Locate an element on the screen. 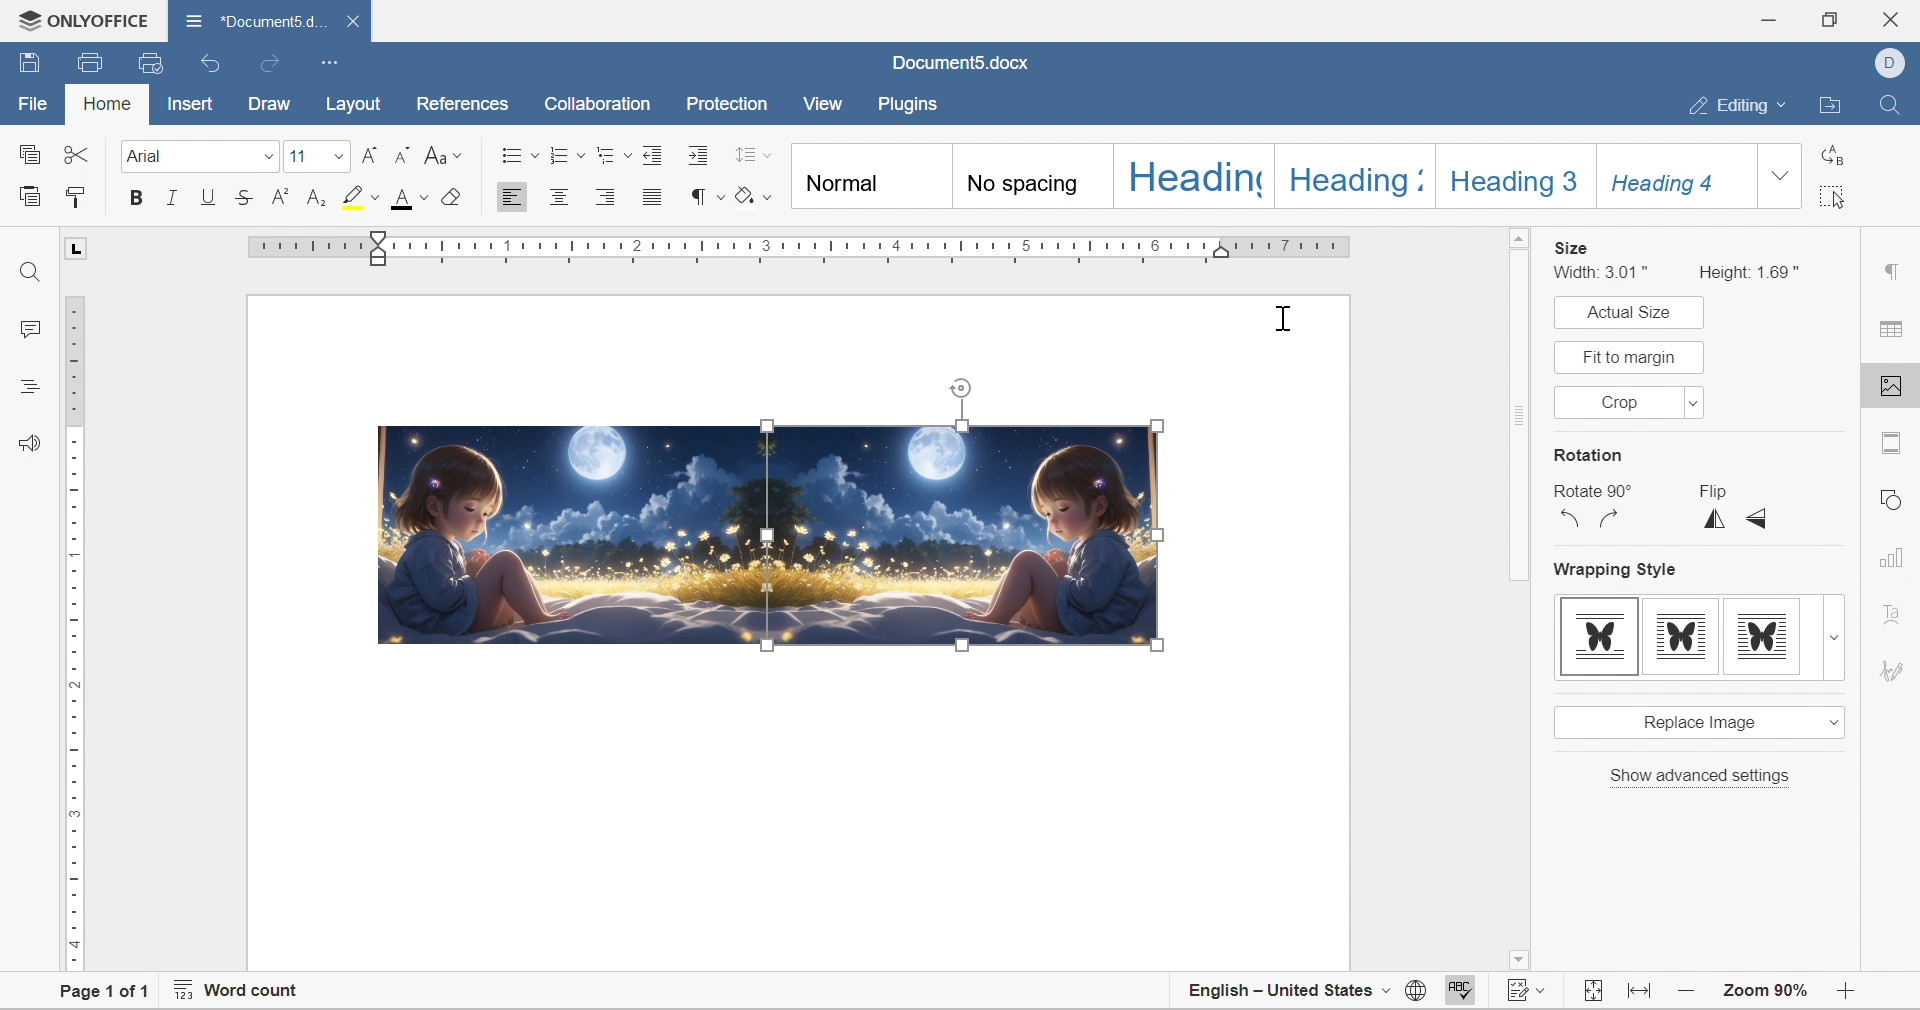  superscript is located at coordinates (280, 196).